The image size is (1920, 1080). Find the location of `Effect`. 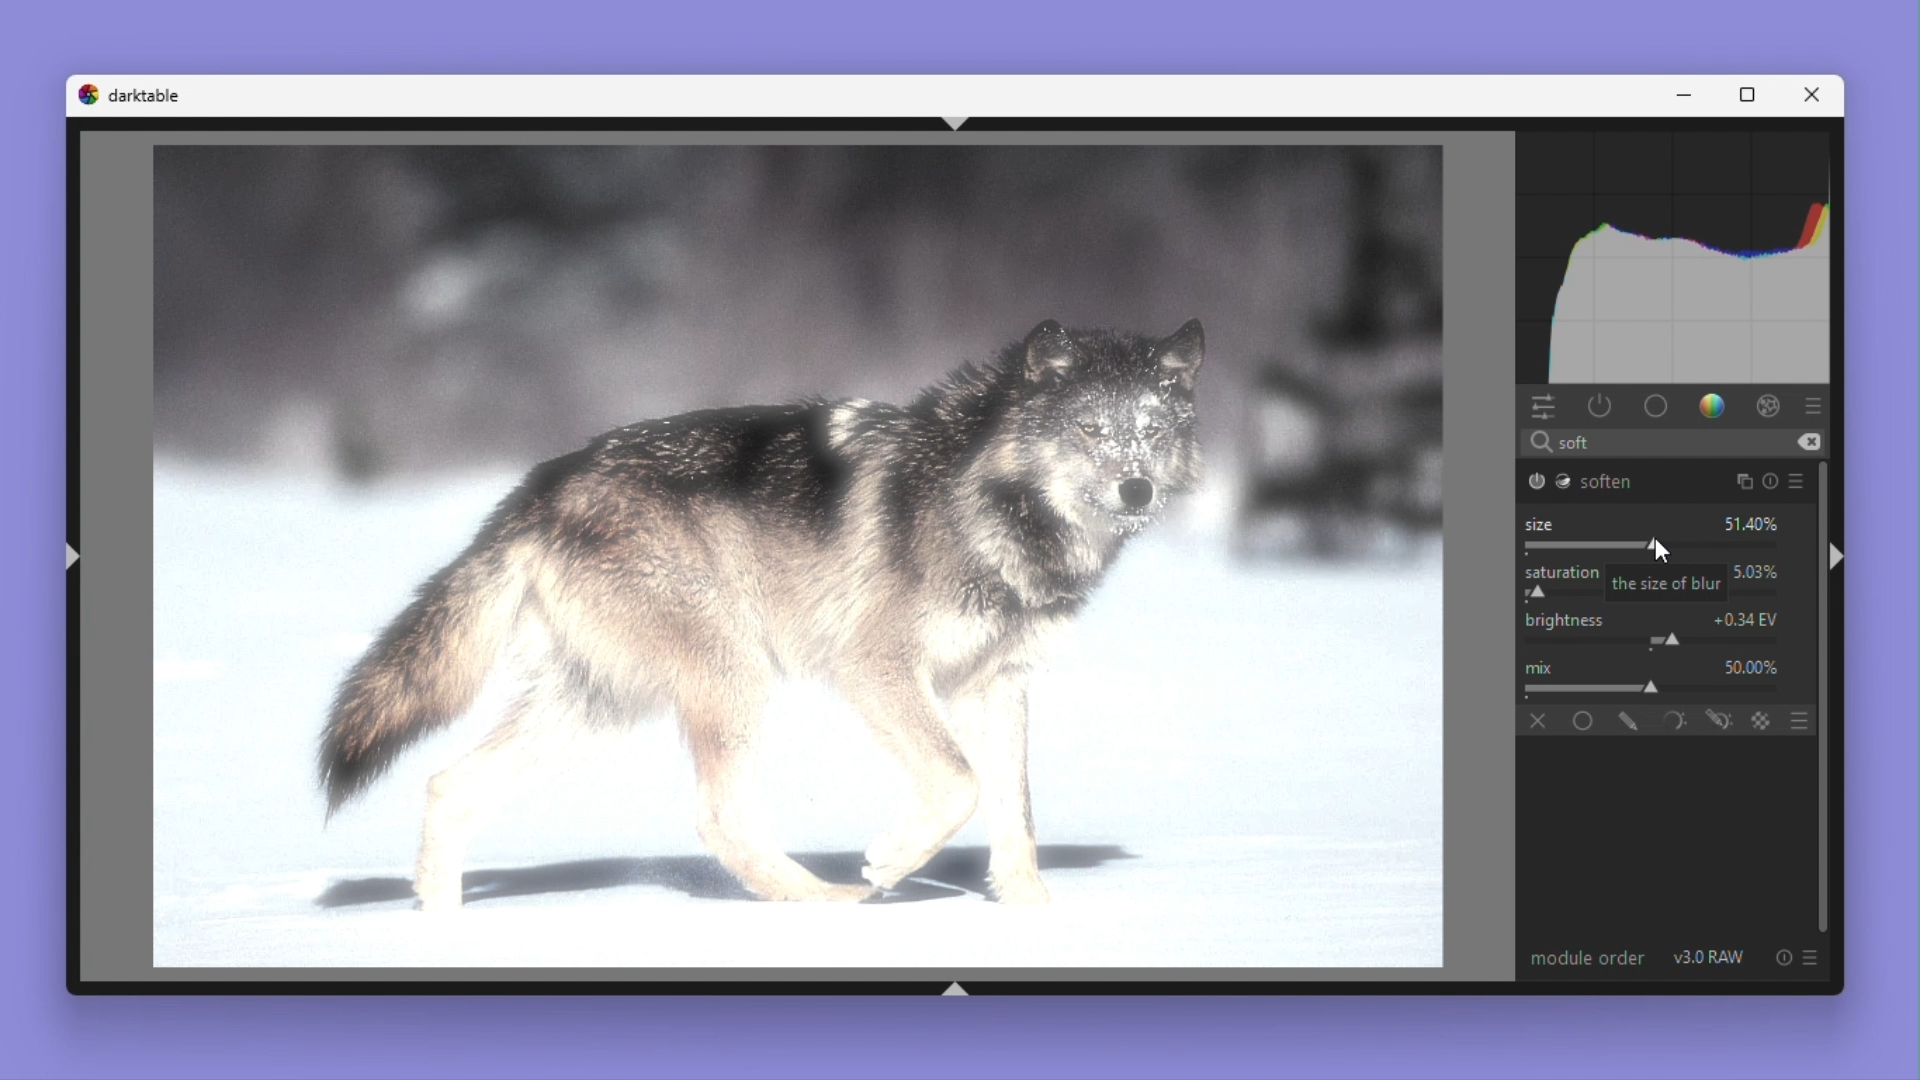

Effect is located at coordinates (1770, 407).